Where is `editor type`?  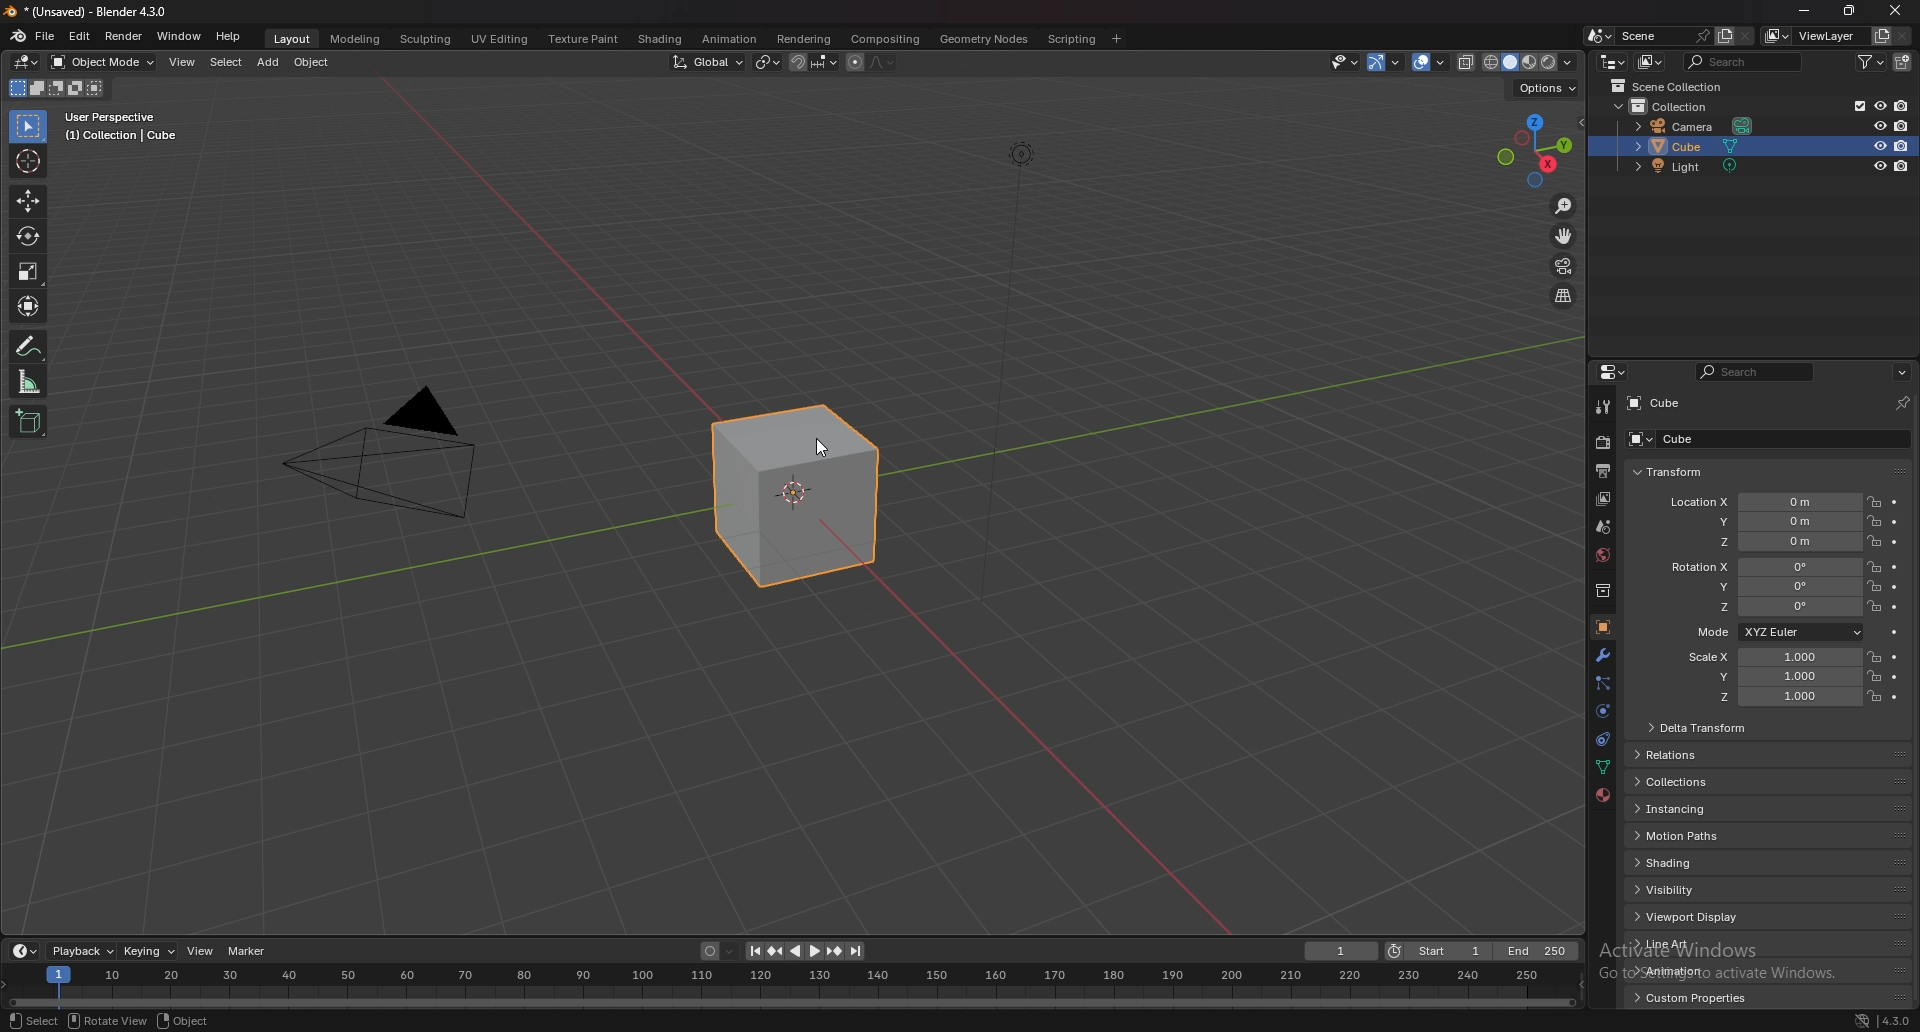 editor type is located at coordinates (27, 63).